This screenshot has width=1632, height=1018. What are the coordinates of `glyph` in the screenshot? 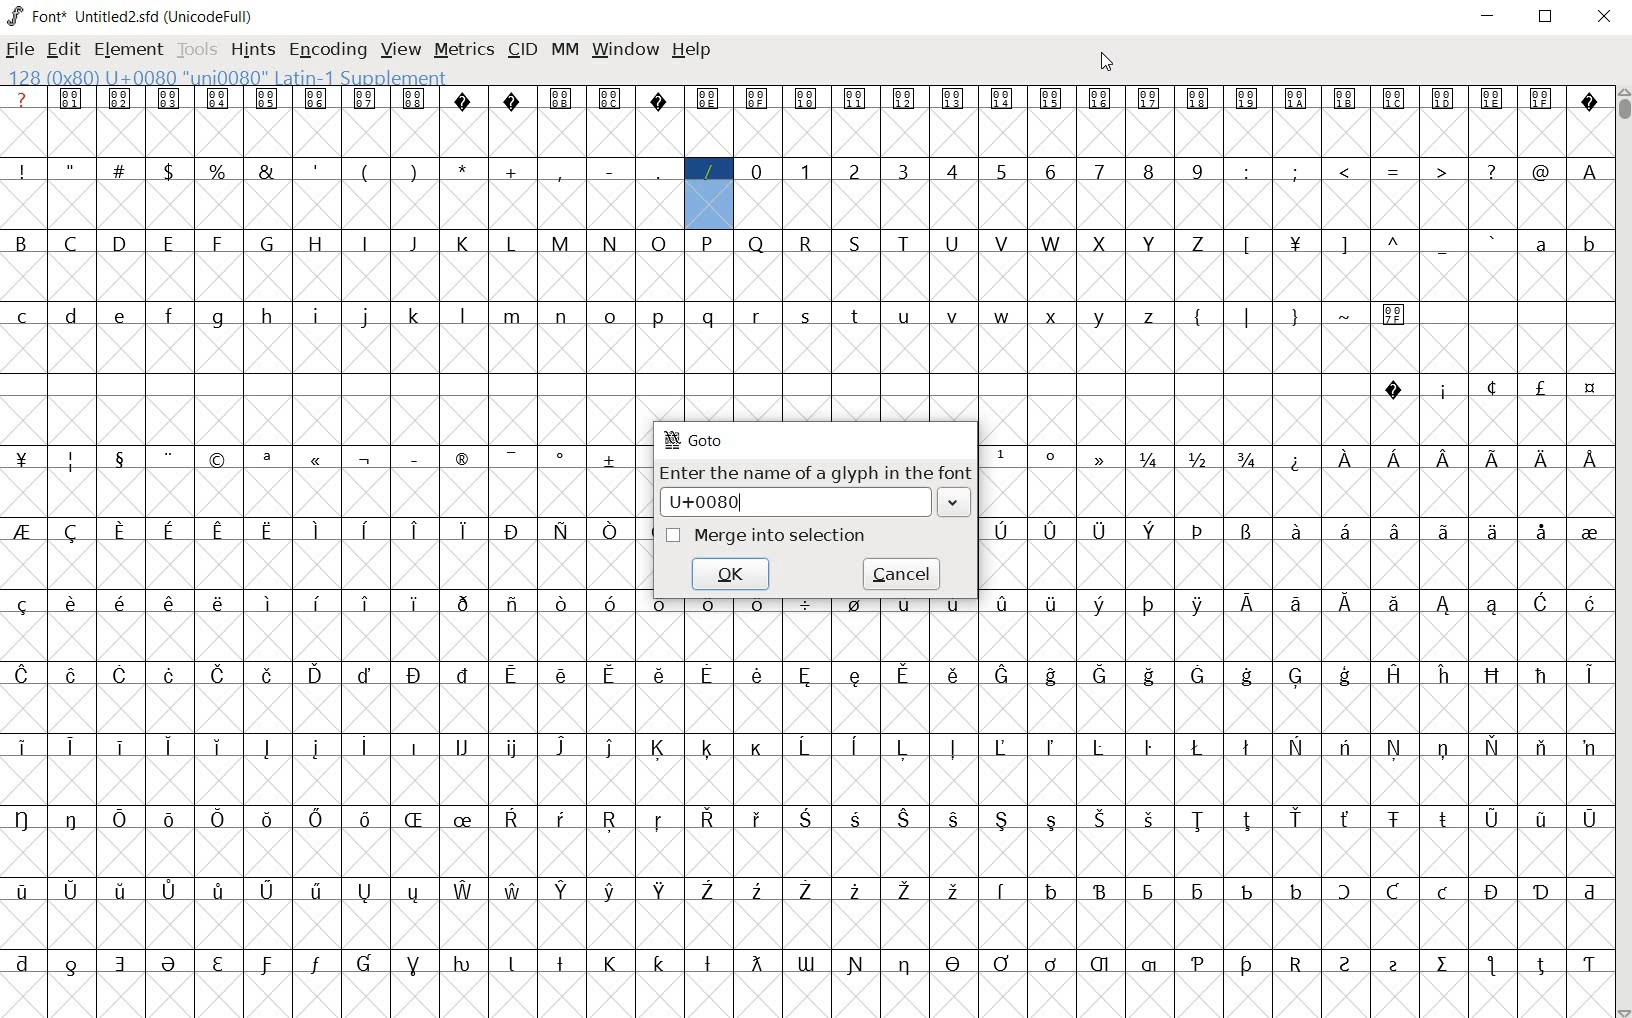 It's located at (218, 533).